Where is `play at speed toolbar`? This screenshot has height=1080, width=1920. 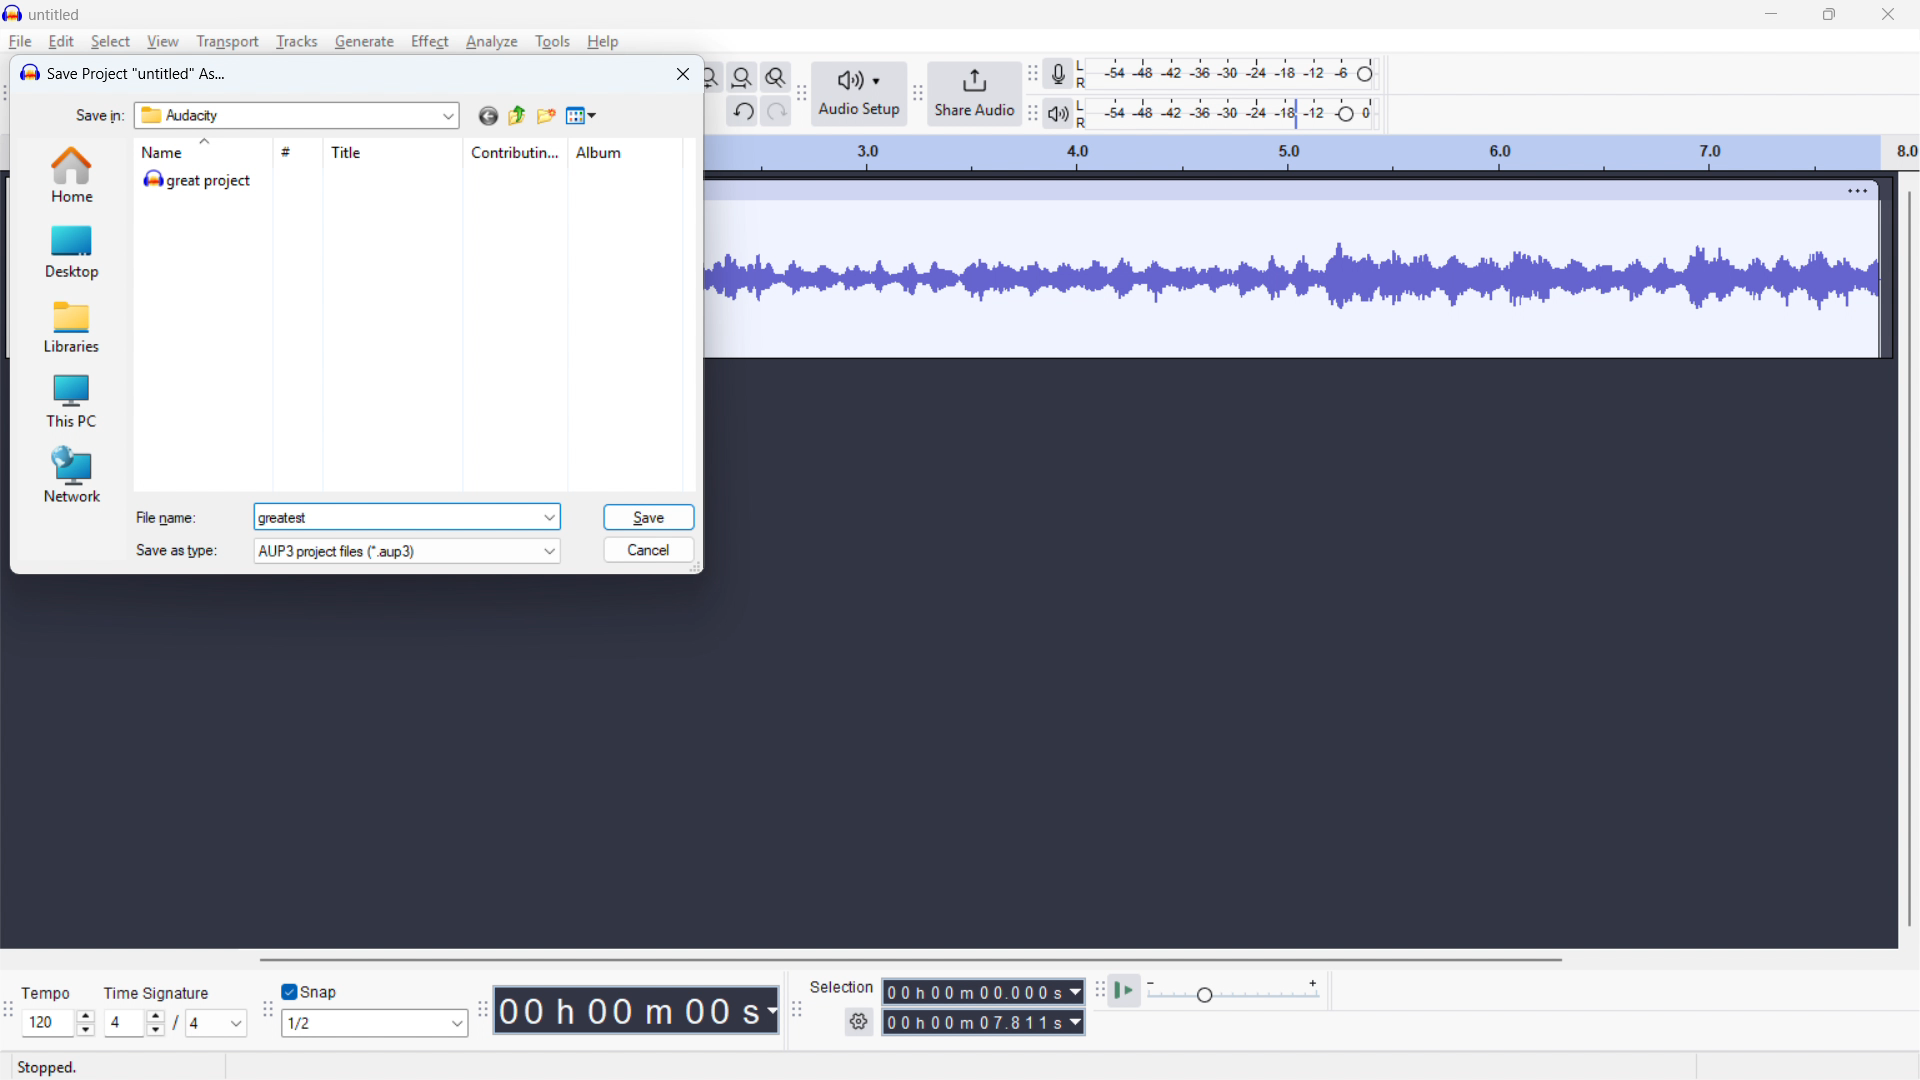
play at speed toolbar is located at coordinates (1097, 991).